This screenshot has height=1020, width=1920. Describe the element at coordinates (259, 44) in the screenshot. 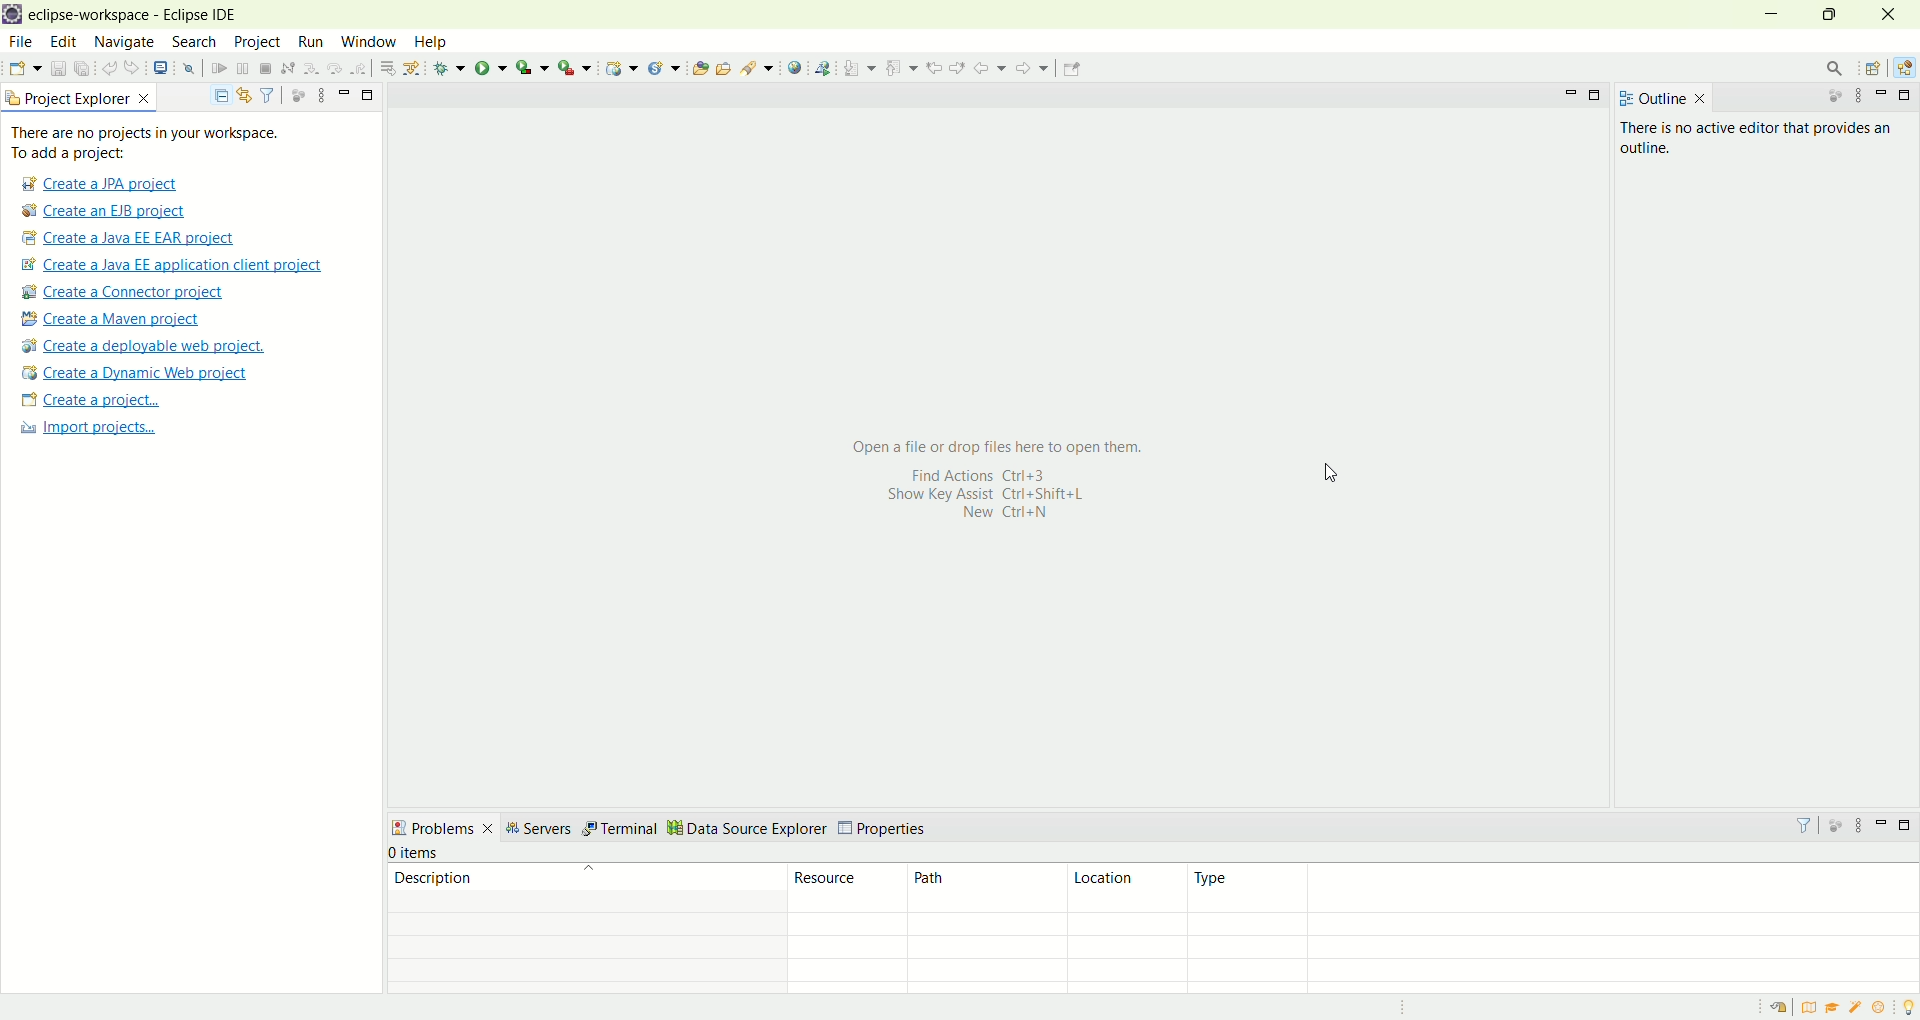

I see `project` at that location.